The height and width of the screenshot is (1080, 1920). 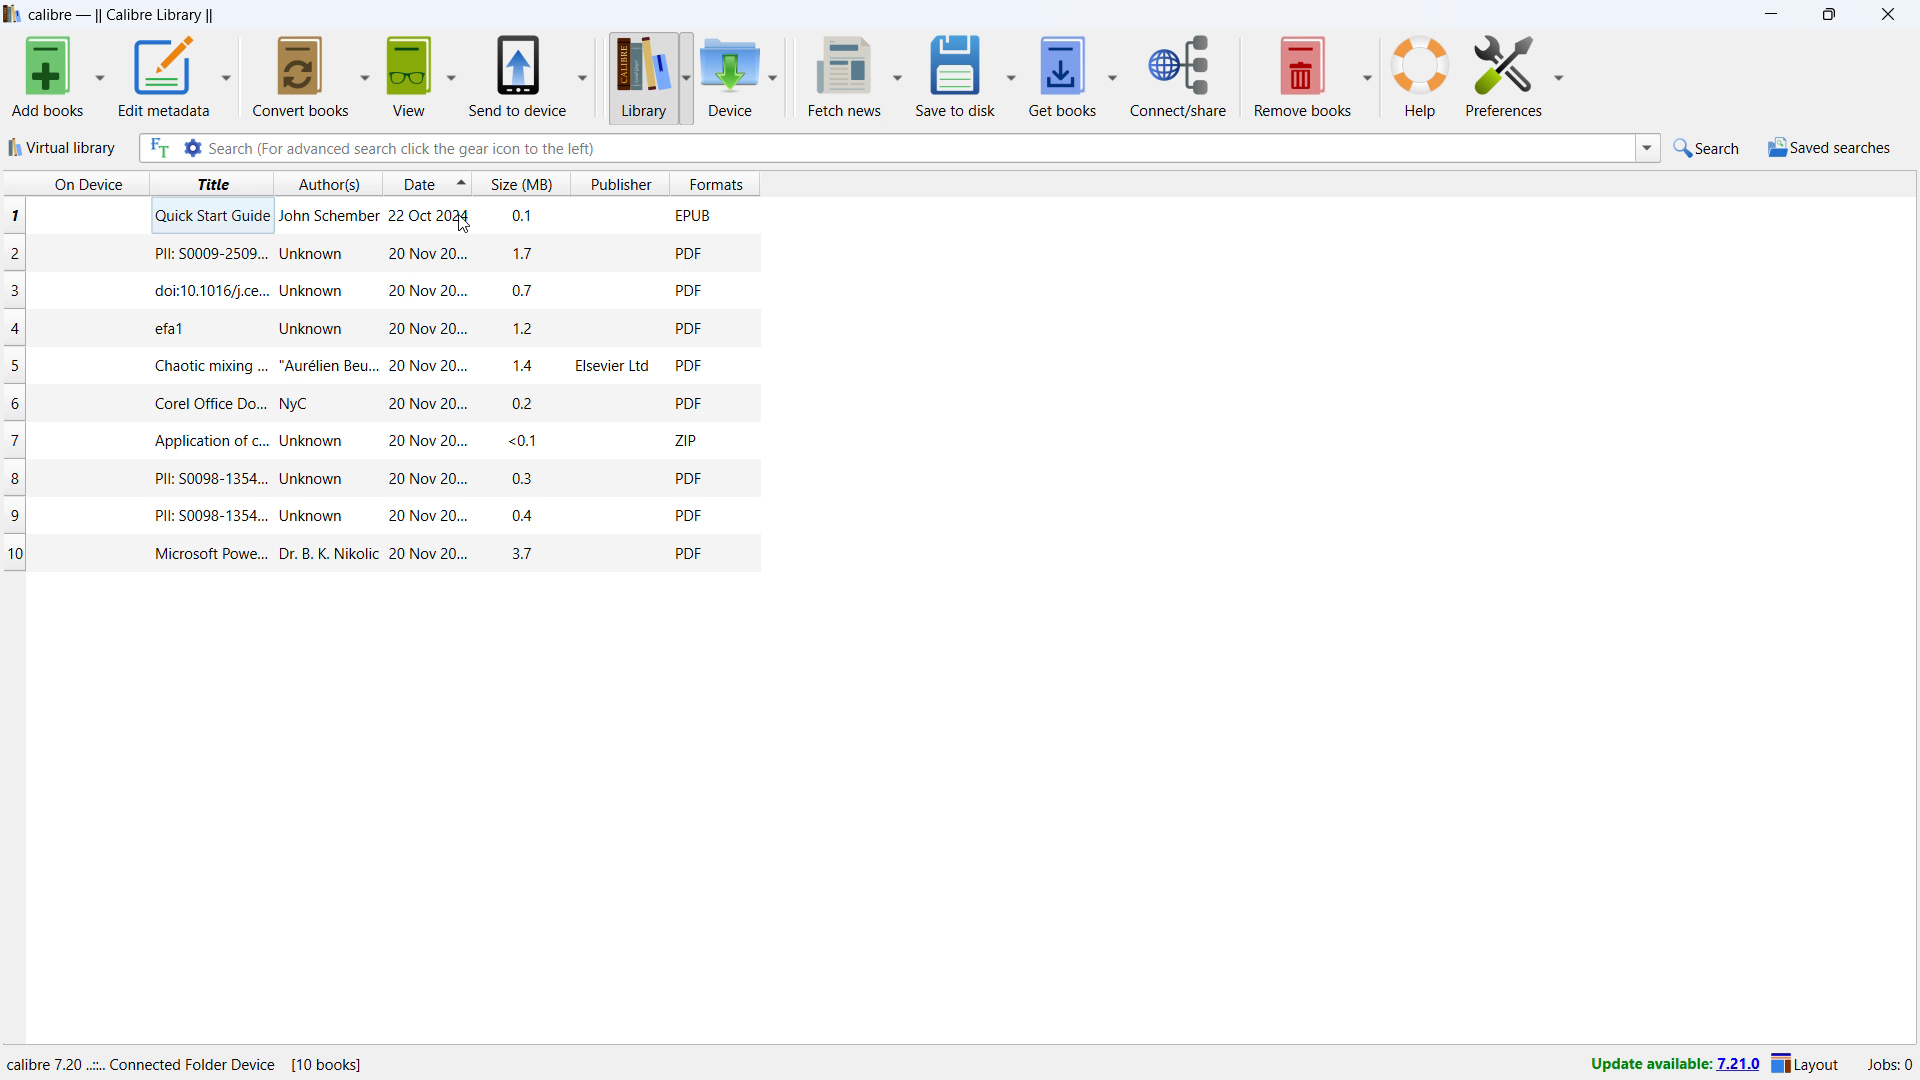 I want to click on one book entry, so click(x=383, y=515).